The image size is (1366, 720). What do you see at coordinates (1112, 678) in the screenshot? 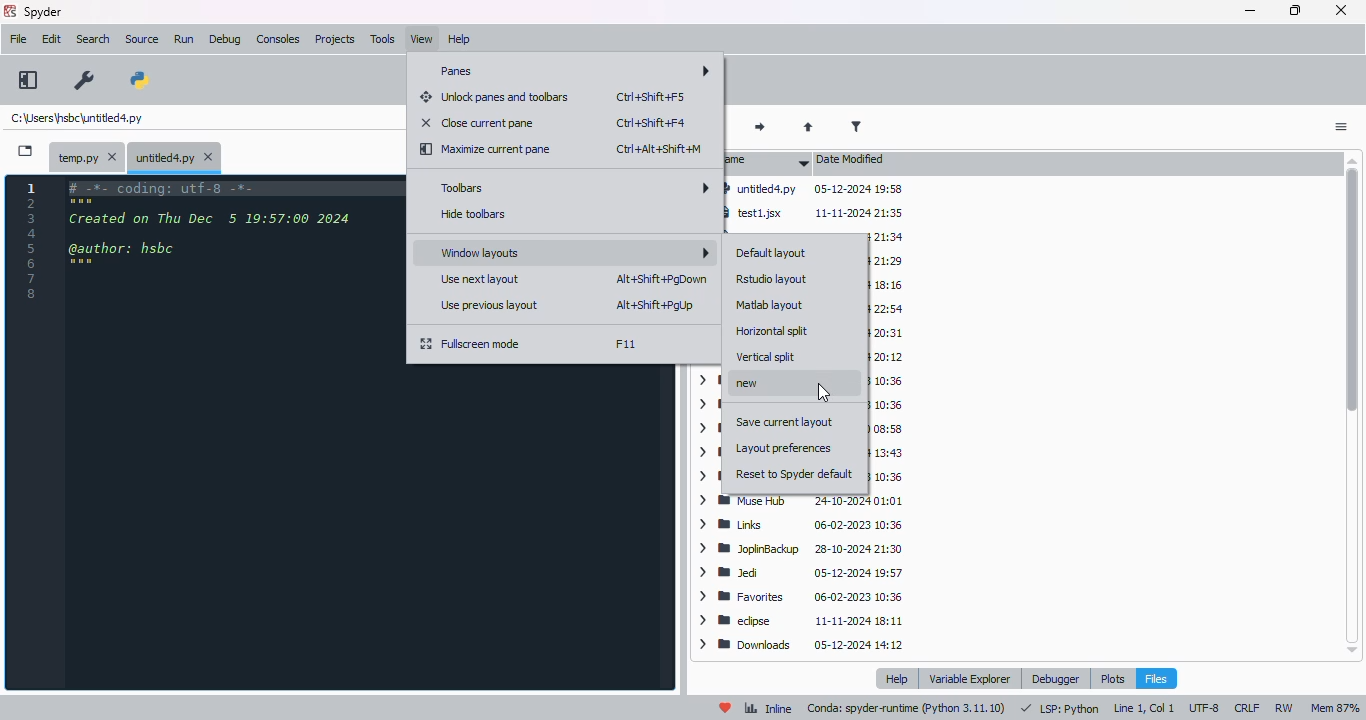
I see `plots` at bounding box center [1112, 678].